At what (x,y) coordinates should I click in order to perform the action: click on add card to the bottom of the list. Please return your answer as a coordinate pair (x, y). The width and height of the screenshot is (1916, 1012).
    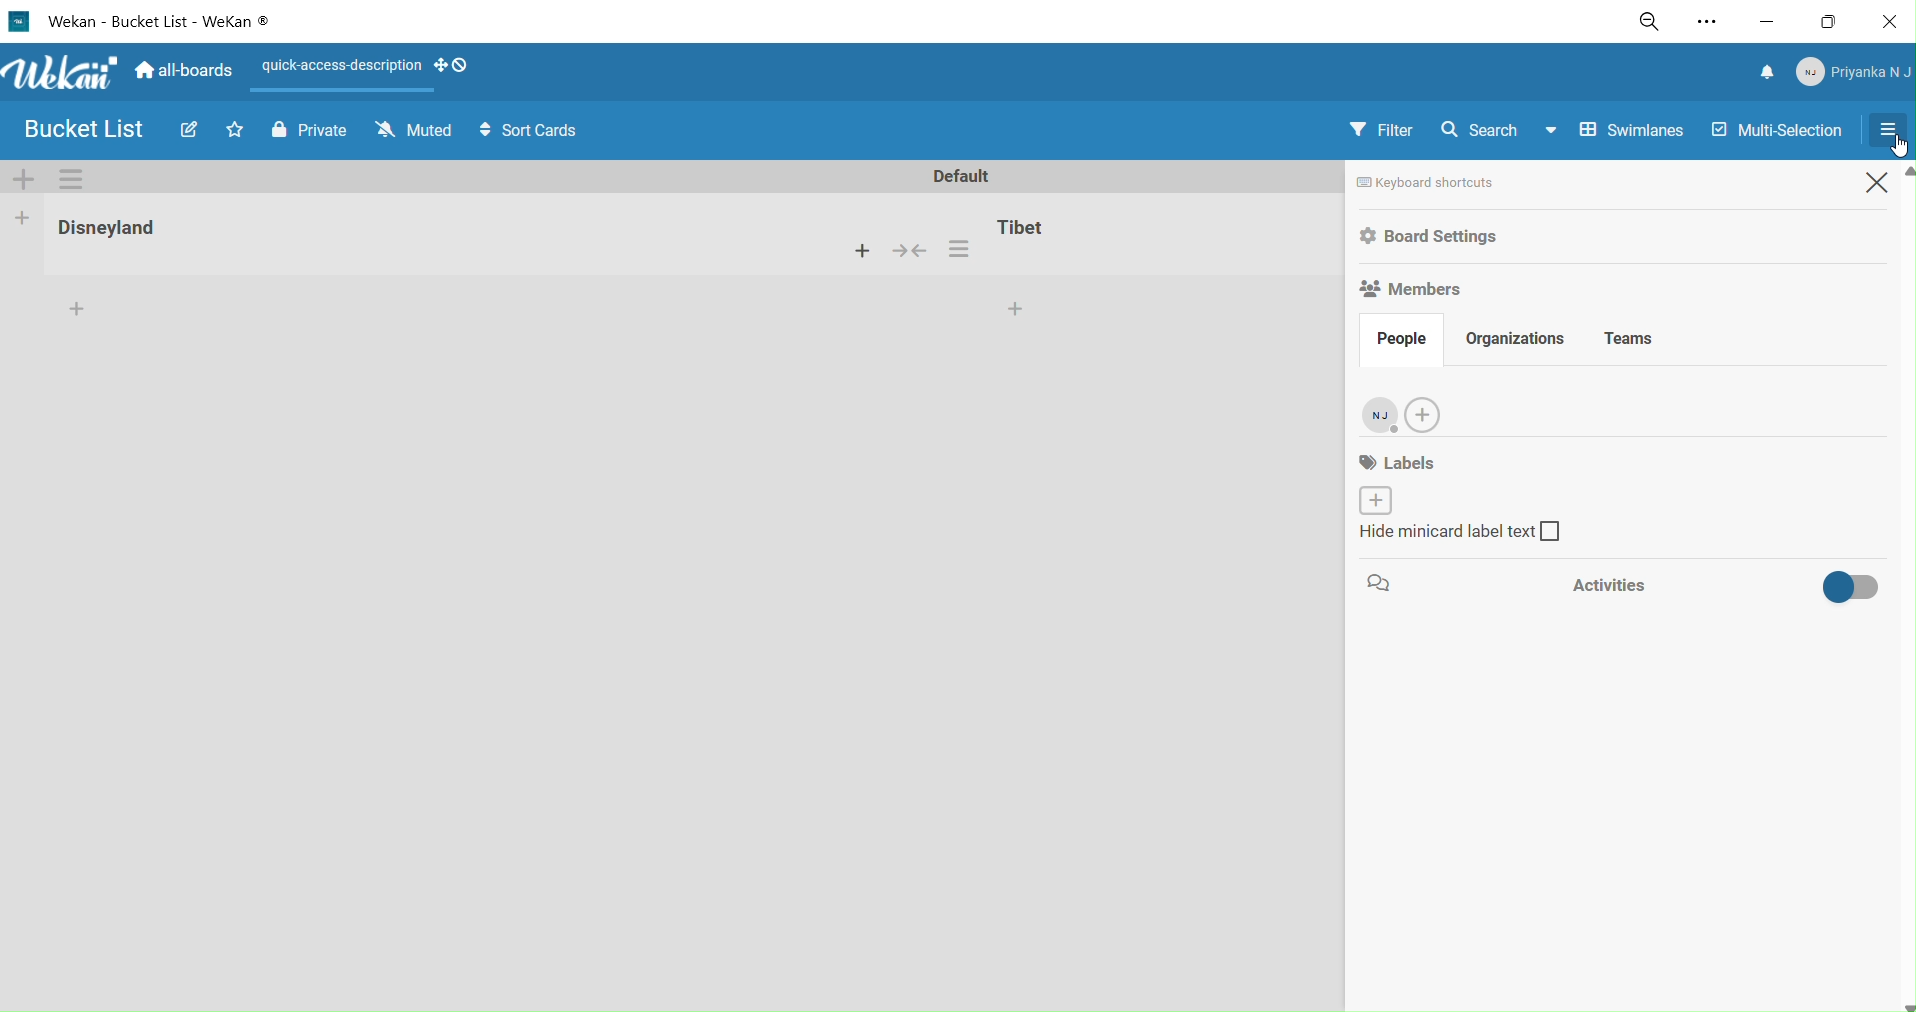
    Looking at the image, I should click on (1016, 312).